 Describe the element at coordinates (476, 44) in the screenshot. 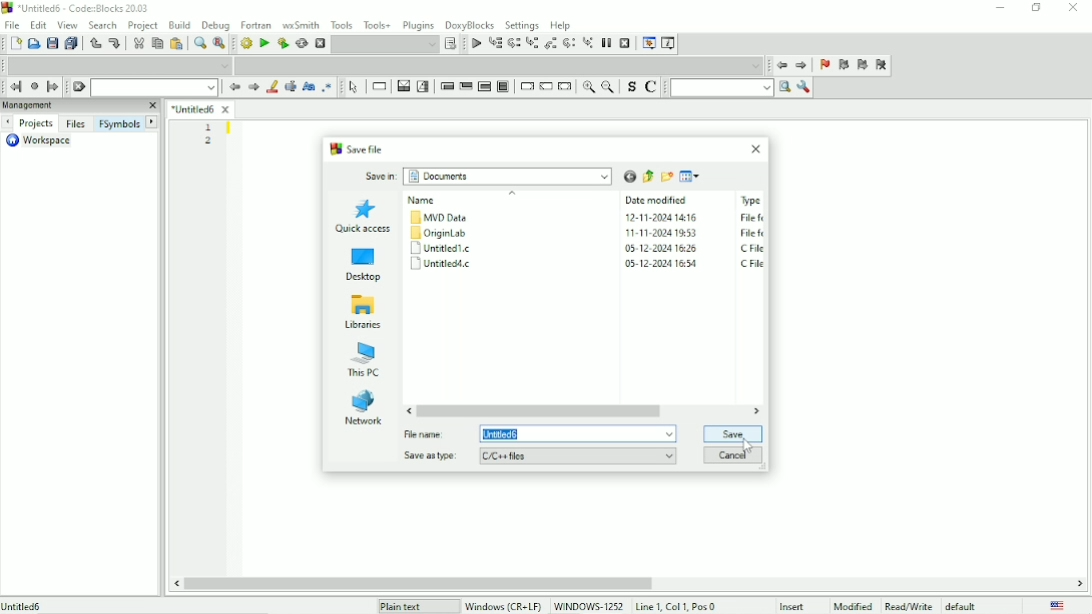

I see `Debug/Continue` at that location.